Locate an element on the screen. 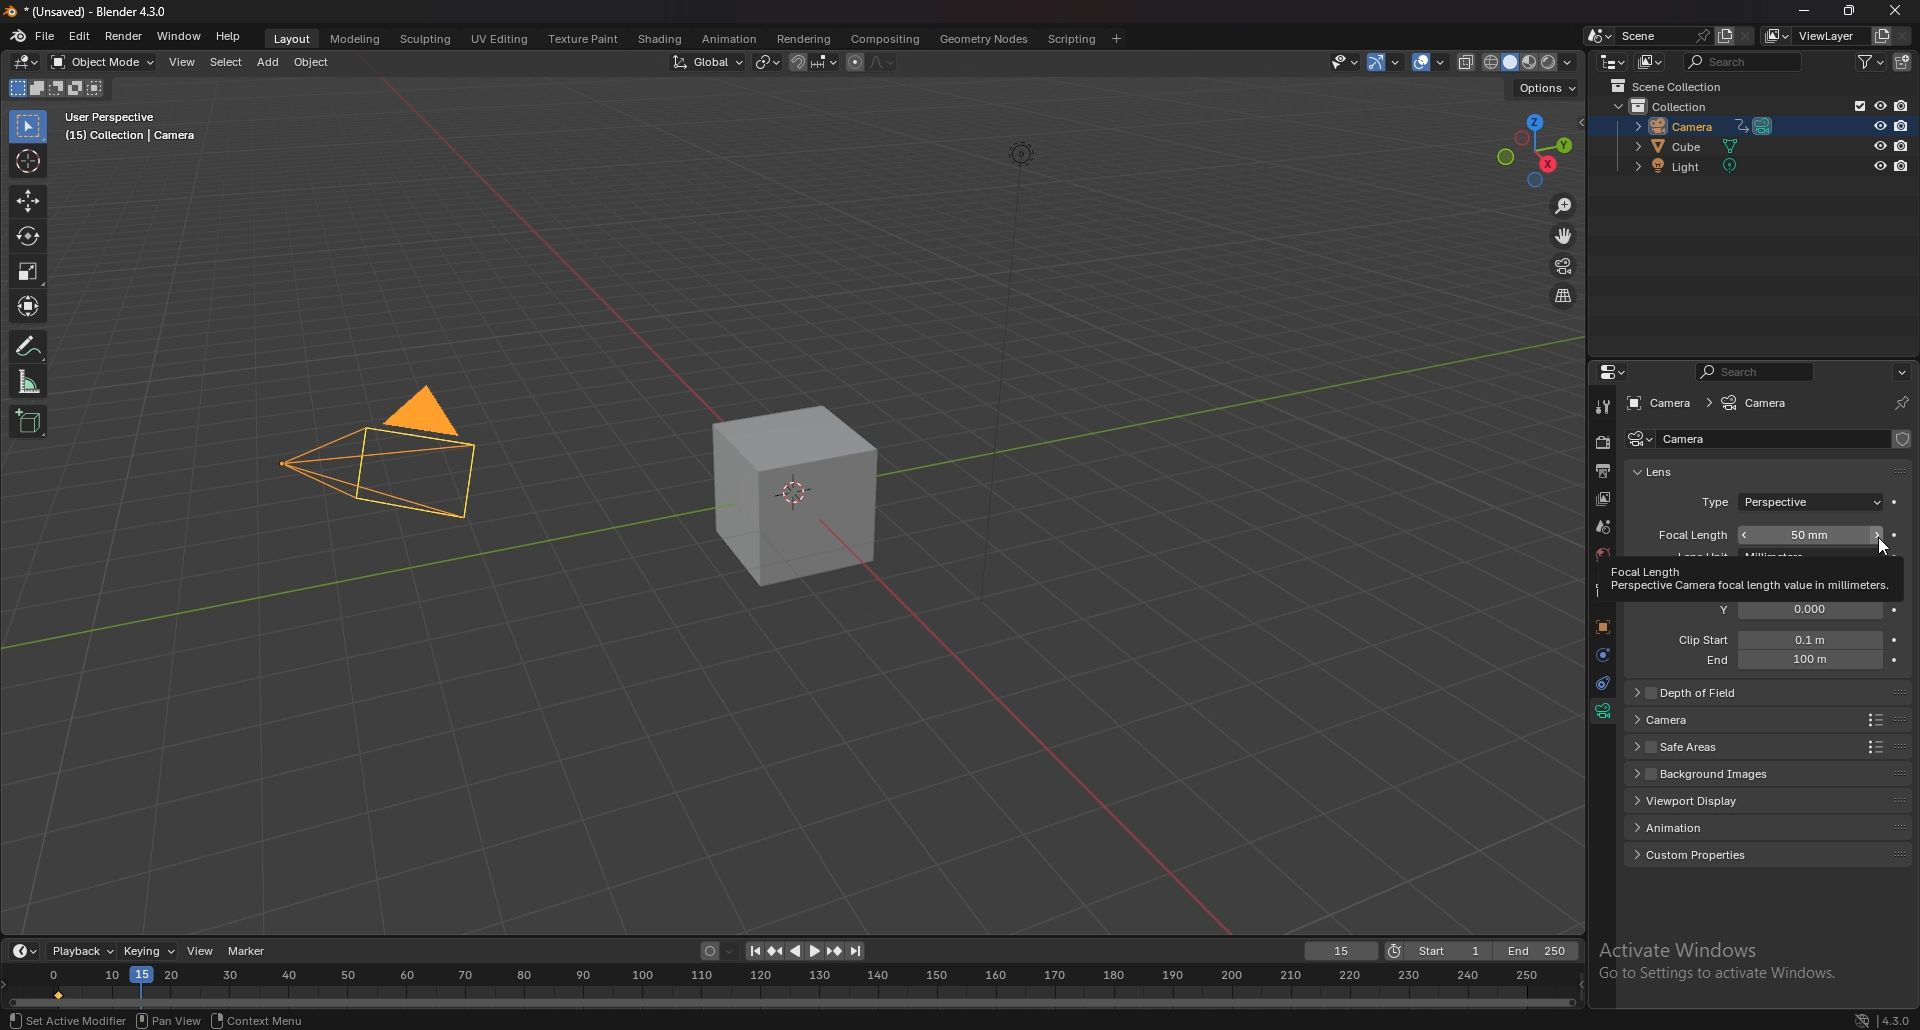 This screenshot has height=1030, width=1920. add viewlayer is located at coordinates (1881, 34).